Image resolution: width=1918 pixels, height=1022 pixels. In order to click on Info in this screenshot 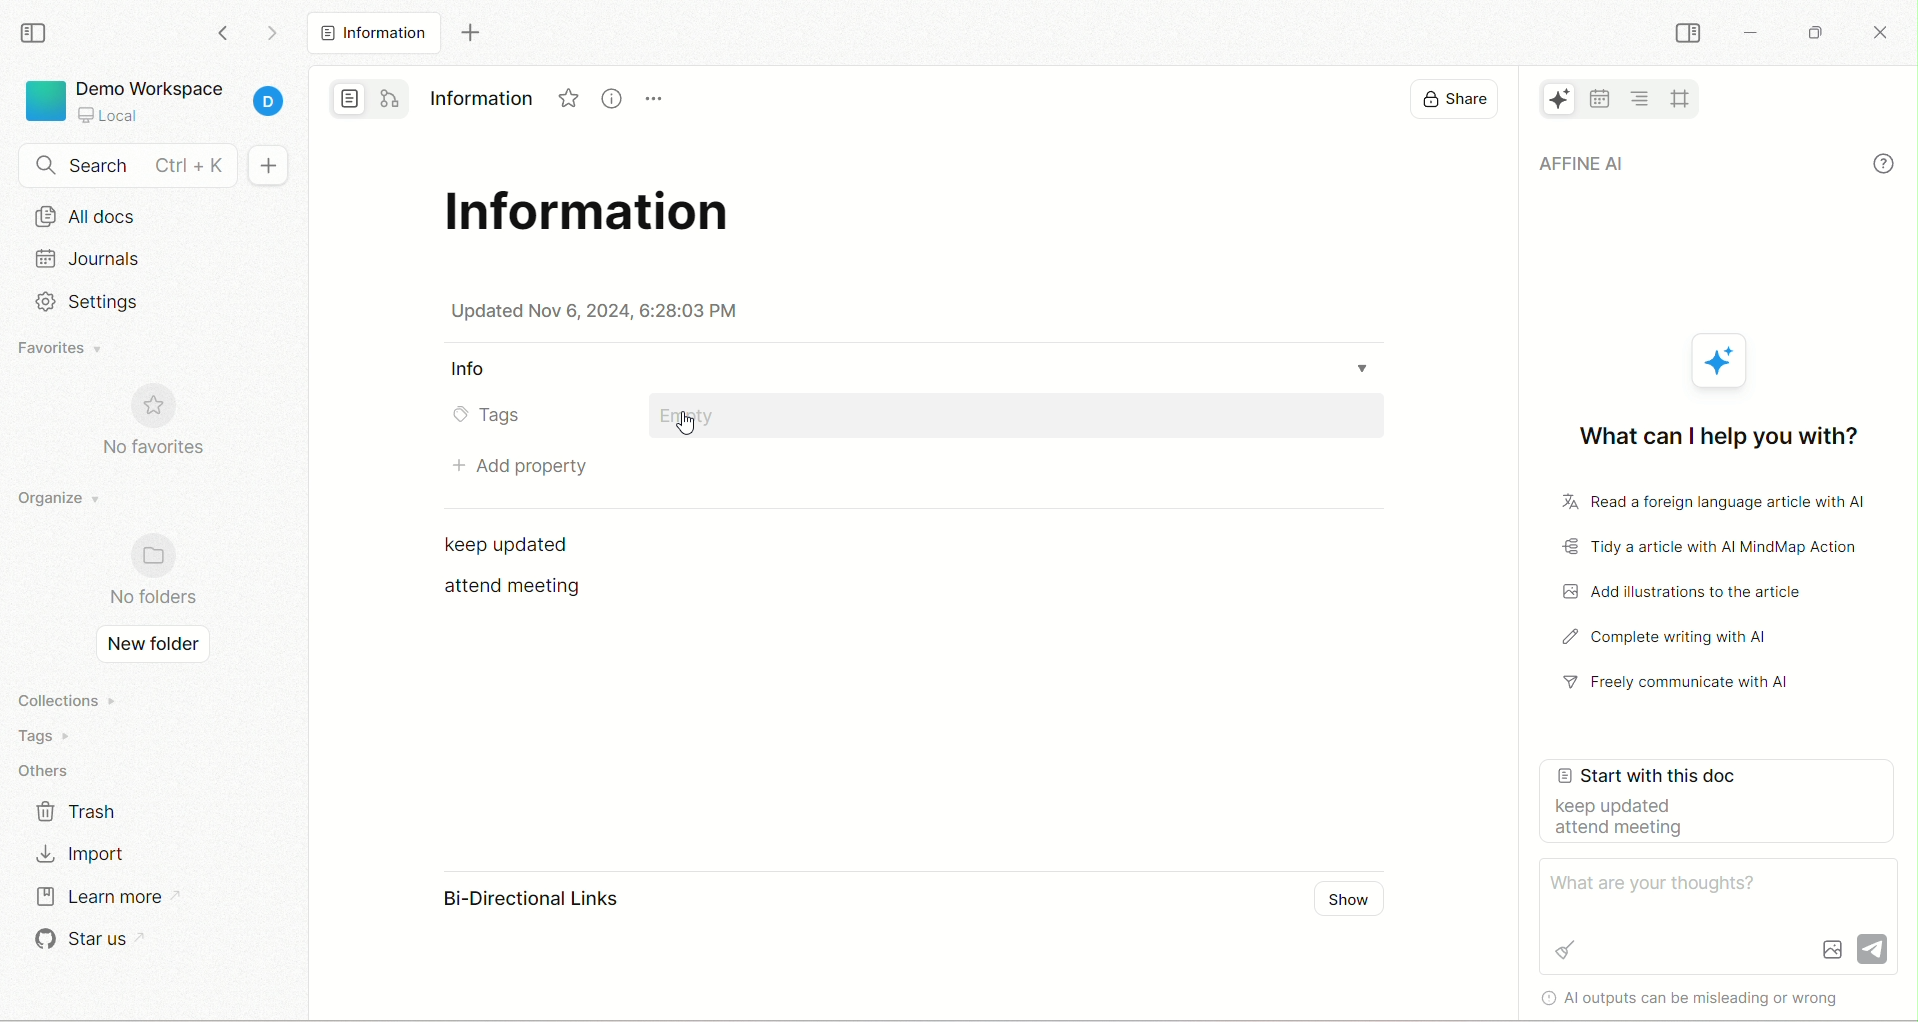, I will do `click(473, 370)`.